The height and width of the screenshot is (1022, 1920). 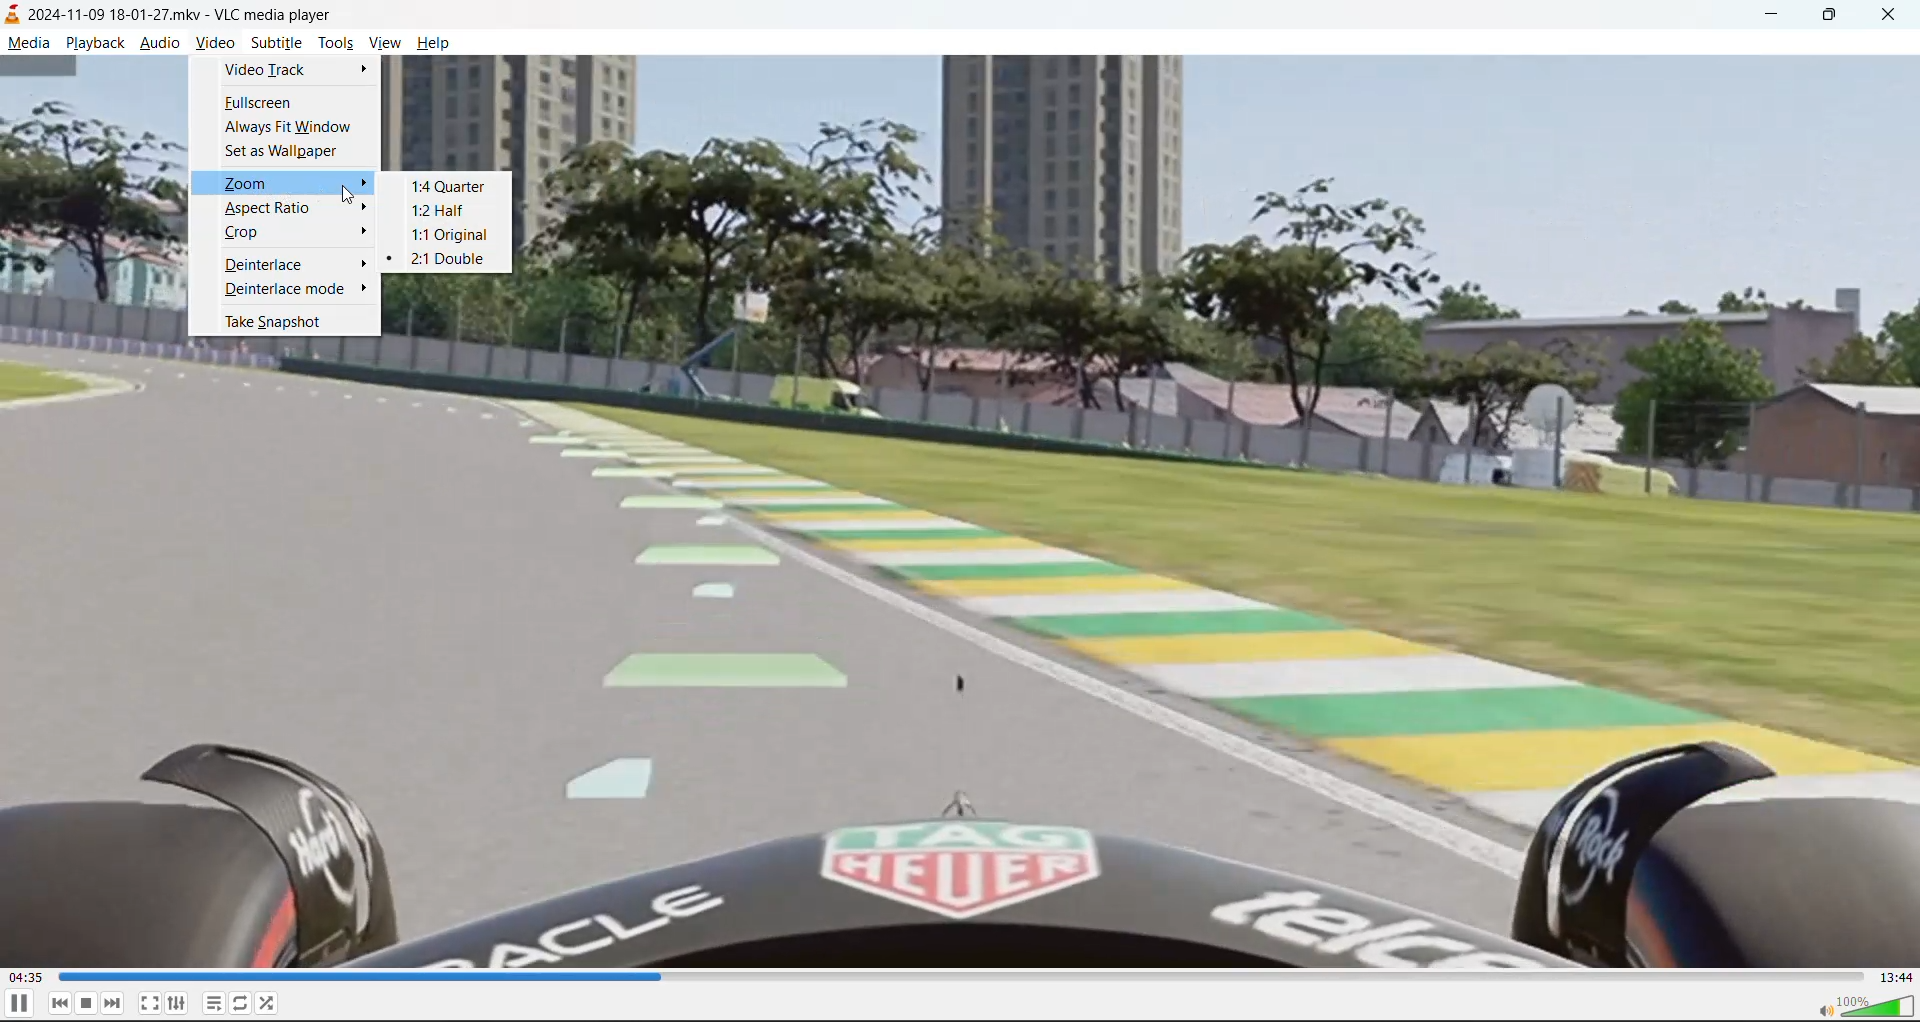 What do you see at coordinates (149, 1003) in the screenshot?
I see `toggle fullscreen` at bounding box center [149, 1003].